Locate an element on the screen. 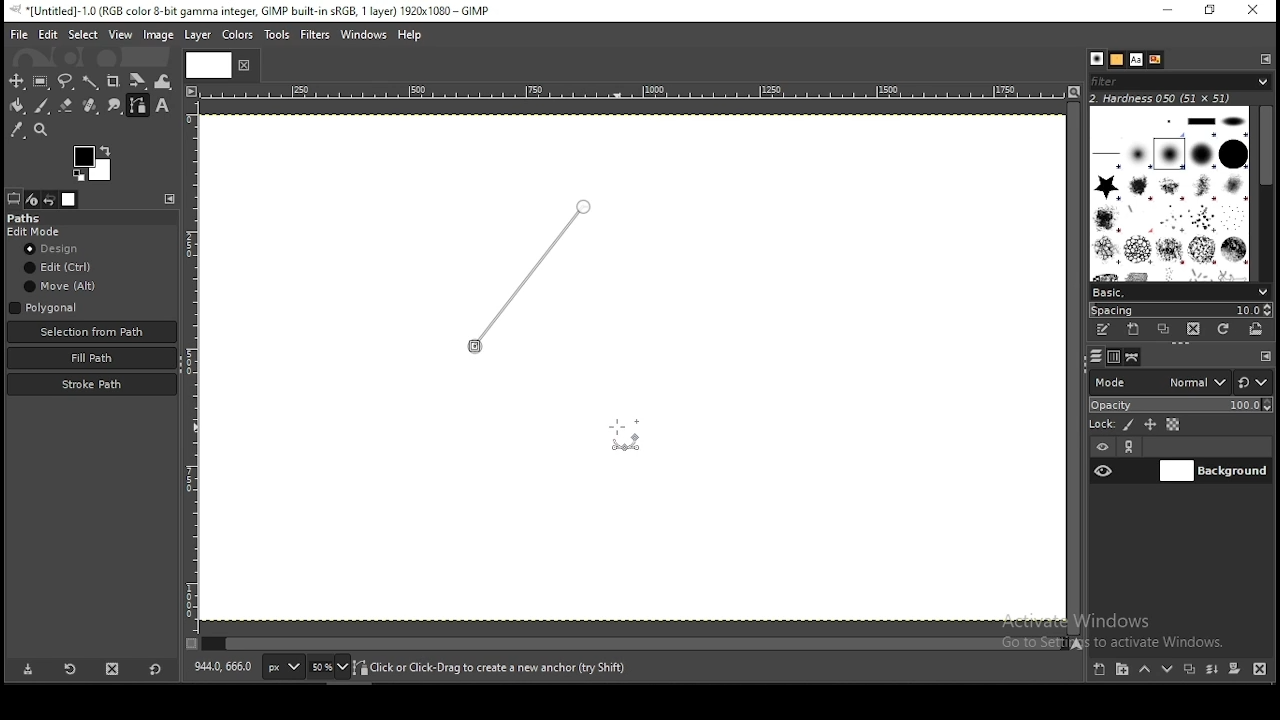 This screenshot has width=1280, height=720. configure this tab is located at coordinates (172, 199).